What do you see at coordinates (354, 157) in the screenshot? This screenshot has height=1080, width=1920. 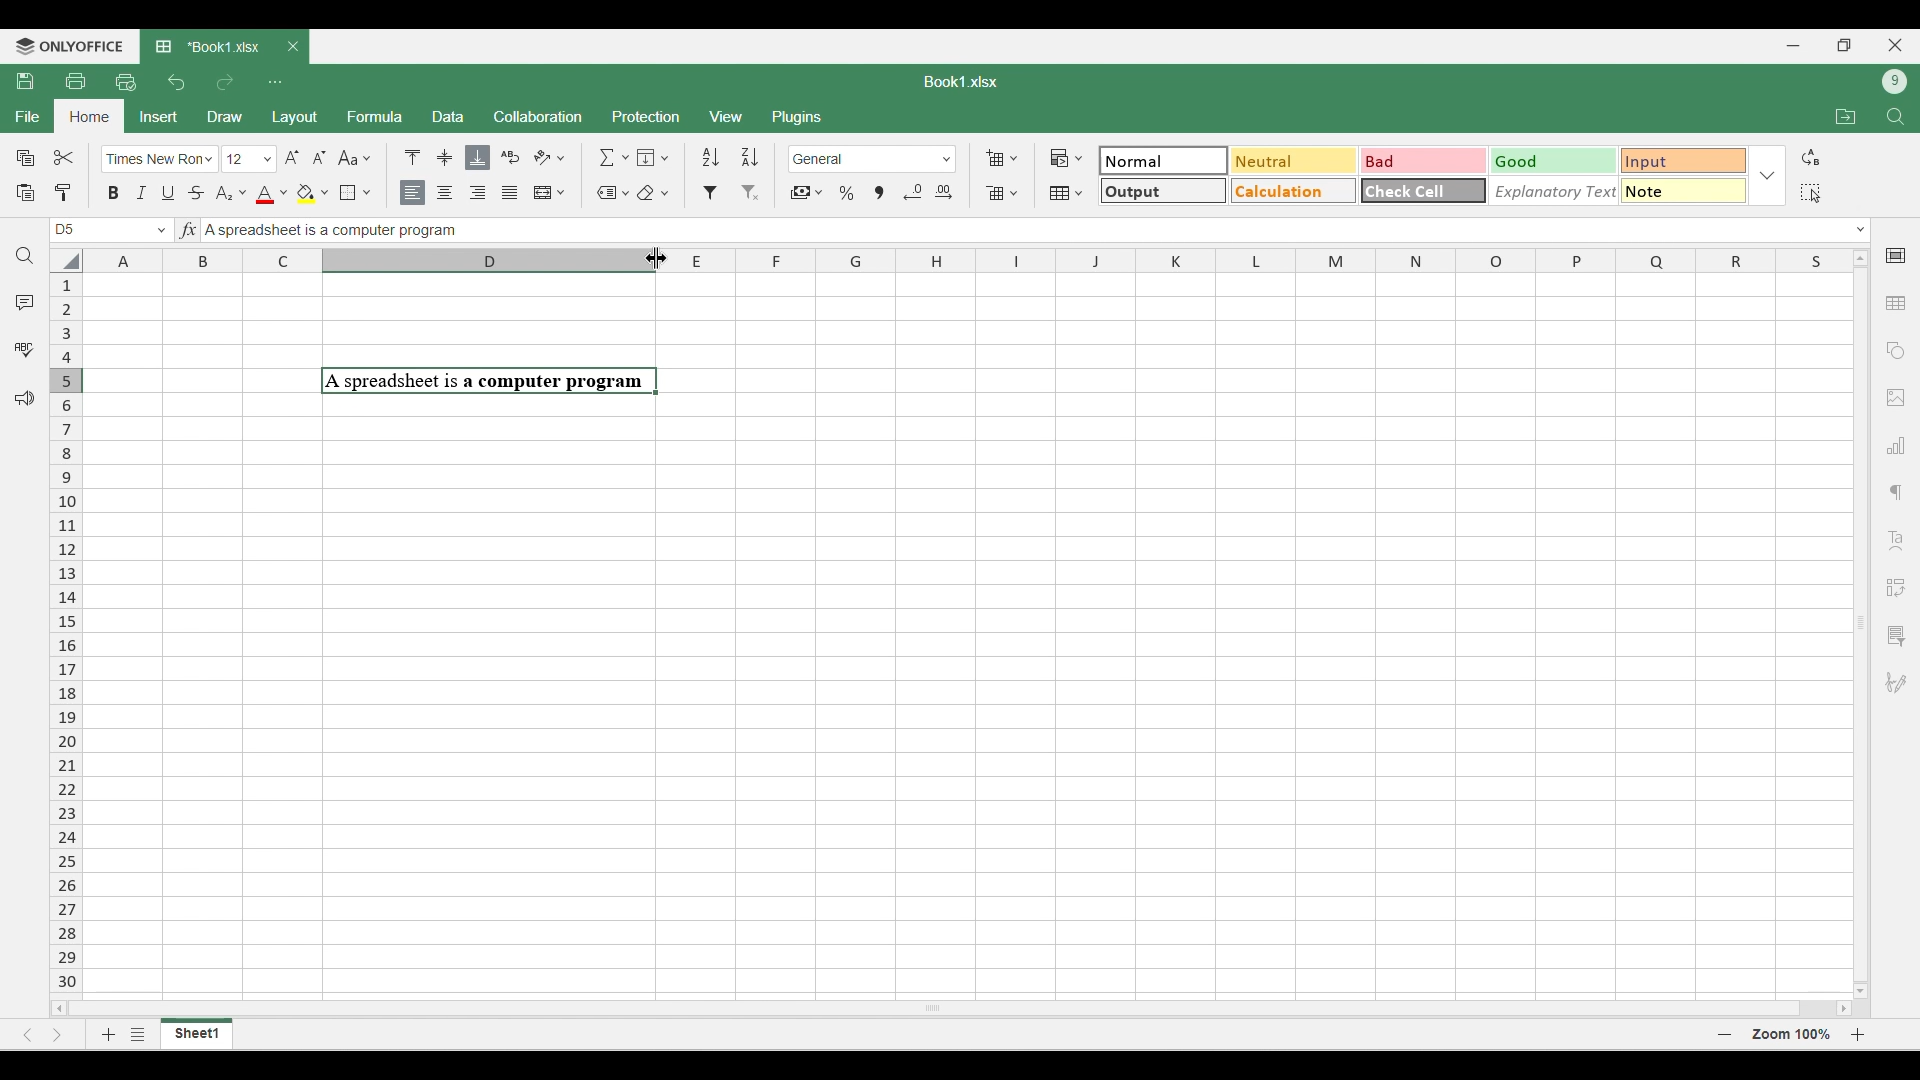 I see `Change case` at bounding box center [354, 157].